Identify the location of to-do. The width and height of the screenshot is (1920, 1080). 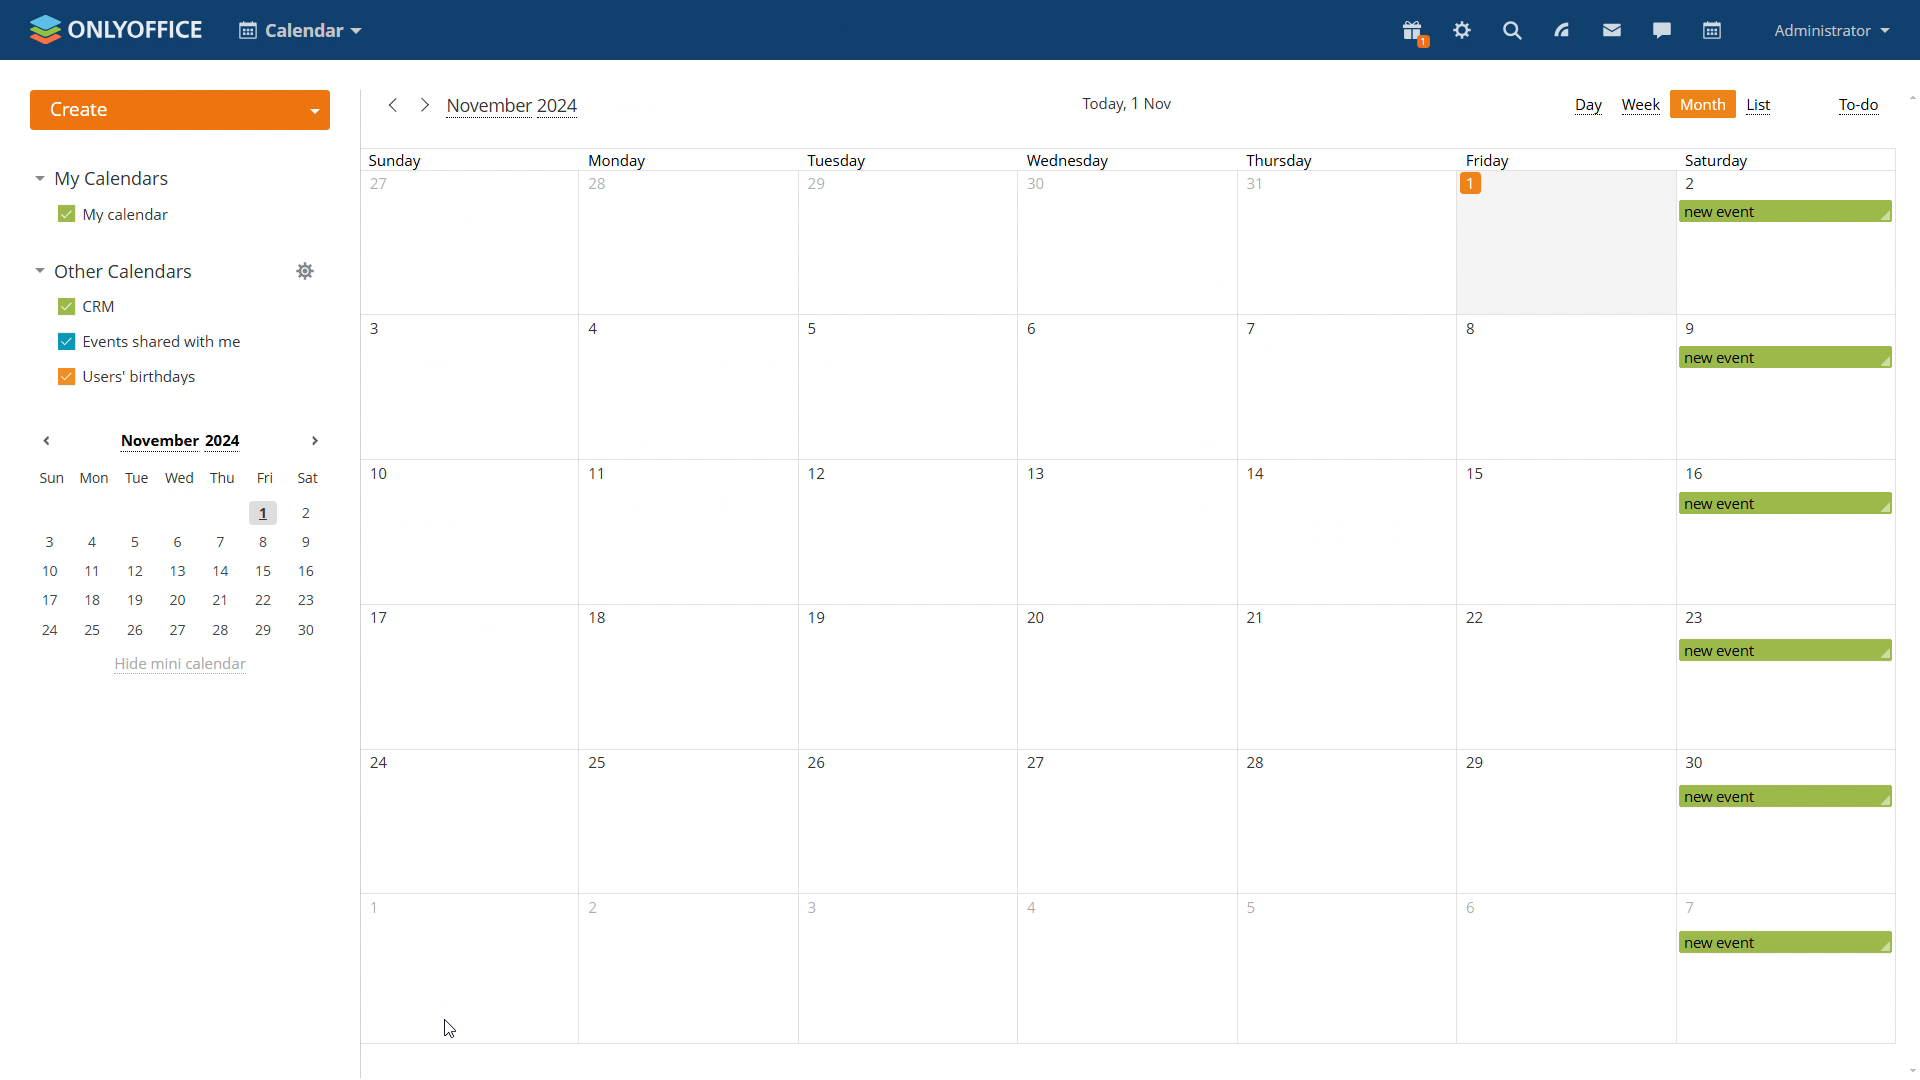
(1858, 106).